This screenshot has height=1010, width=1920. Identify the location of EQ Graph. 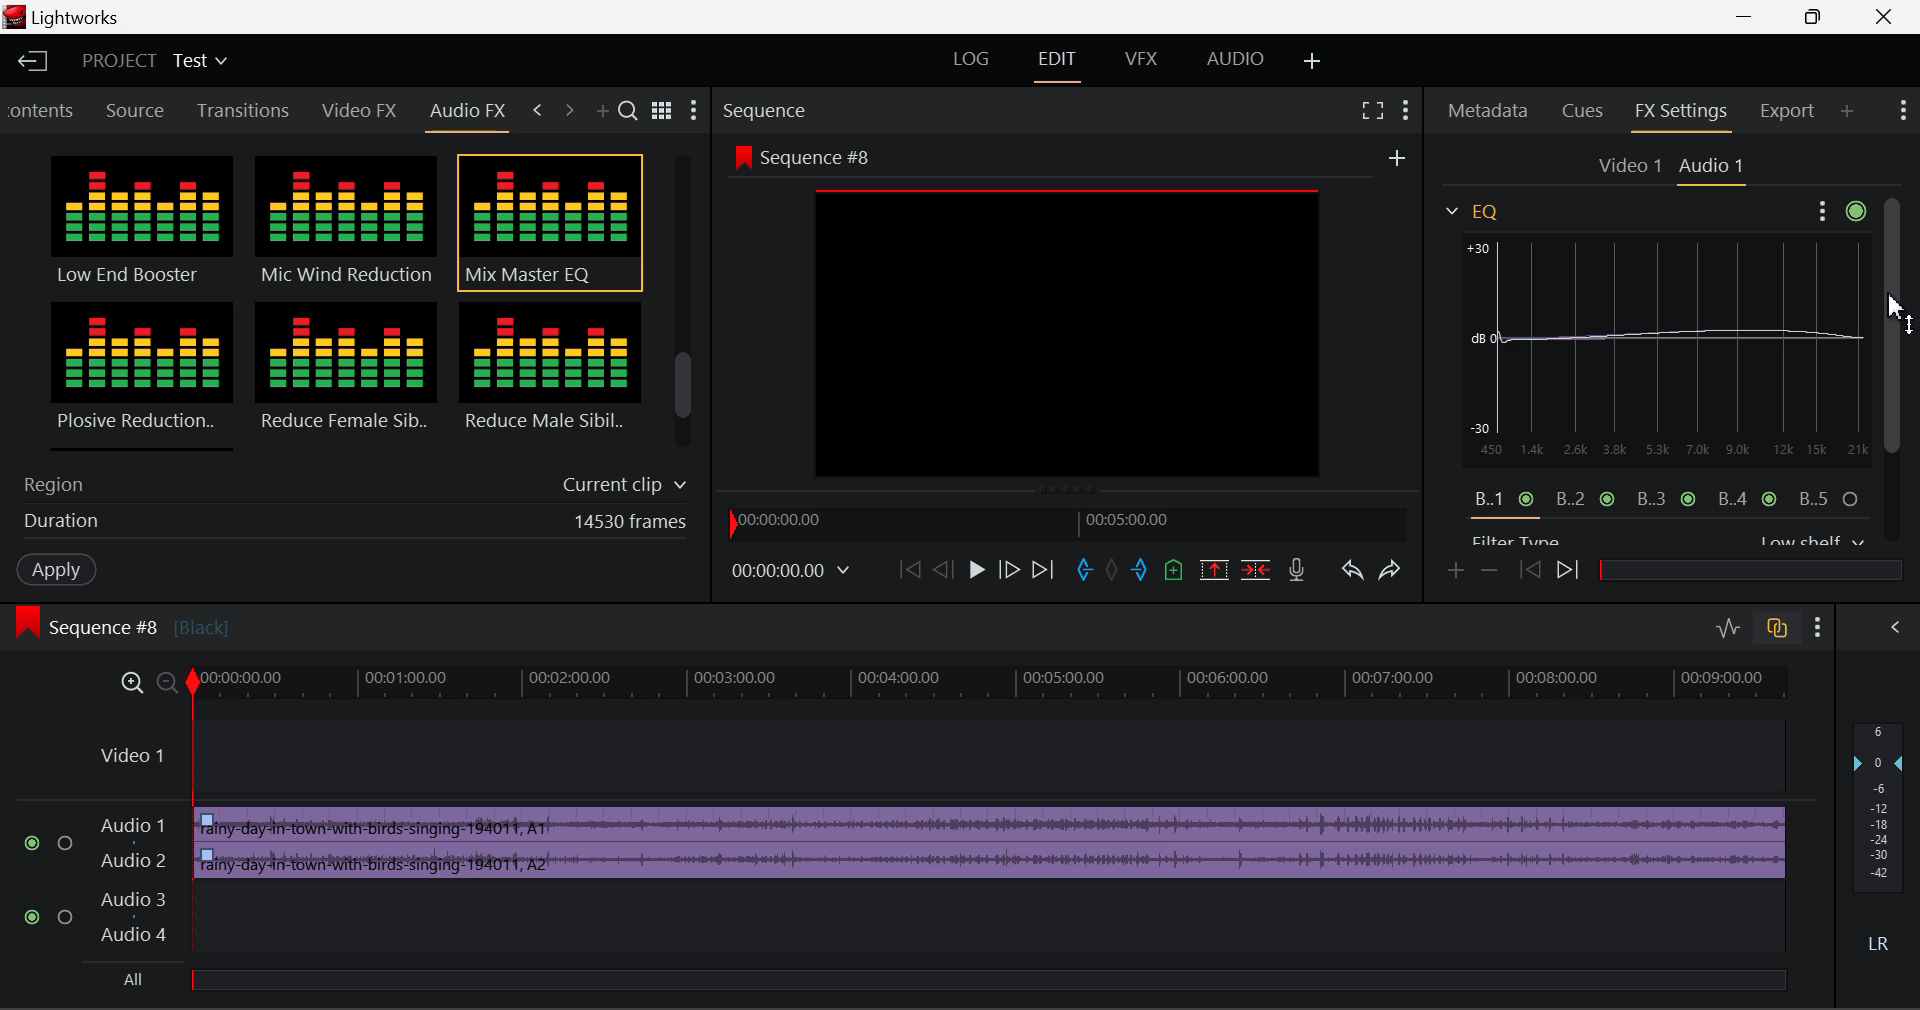
(1654, 351).